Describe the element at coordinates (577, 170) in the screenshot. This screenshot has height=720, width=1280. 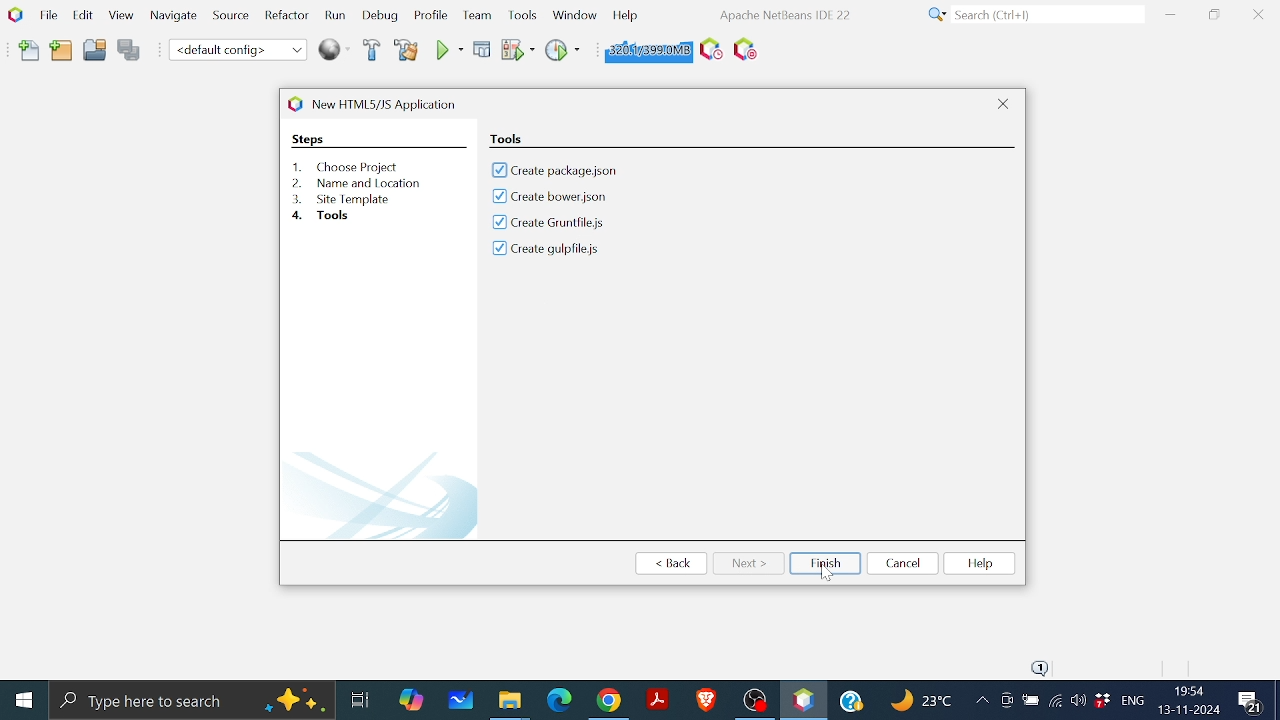
I see `Create package.json` at that location.